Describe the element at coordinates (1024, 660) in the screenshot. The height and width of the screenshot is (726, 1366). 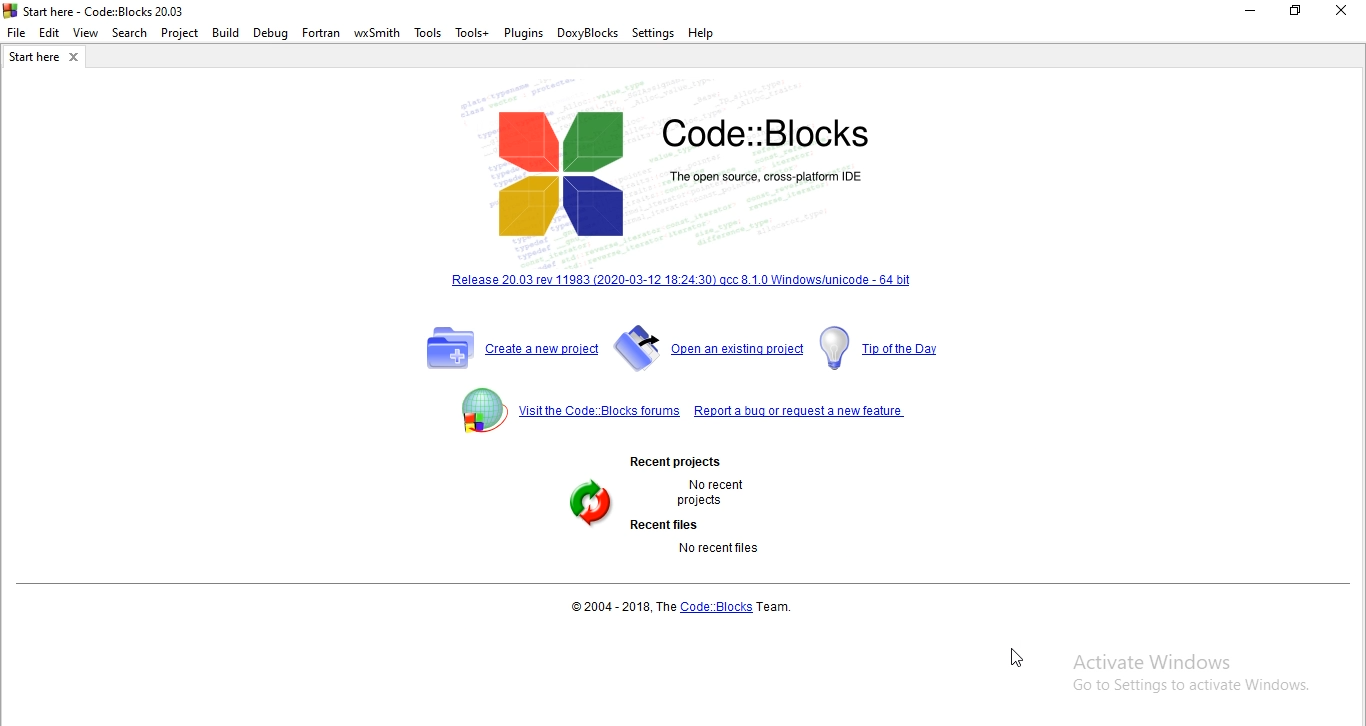
I see `Cursor` at that location.